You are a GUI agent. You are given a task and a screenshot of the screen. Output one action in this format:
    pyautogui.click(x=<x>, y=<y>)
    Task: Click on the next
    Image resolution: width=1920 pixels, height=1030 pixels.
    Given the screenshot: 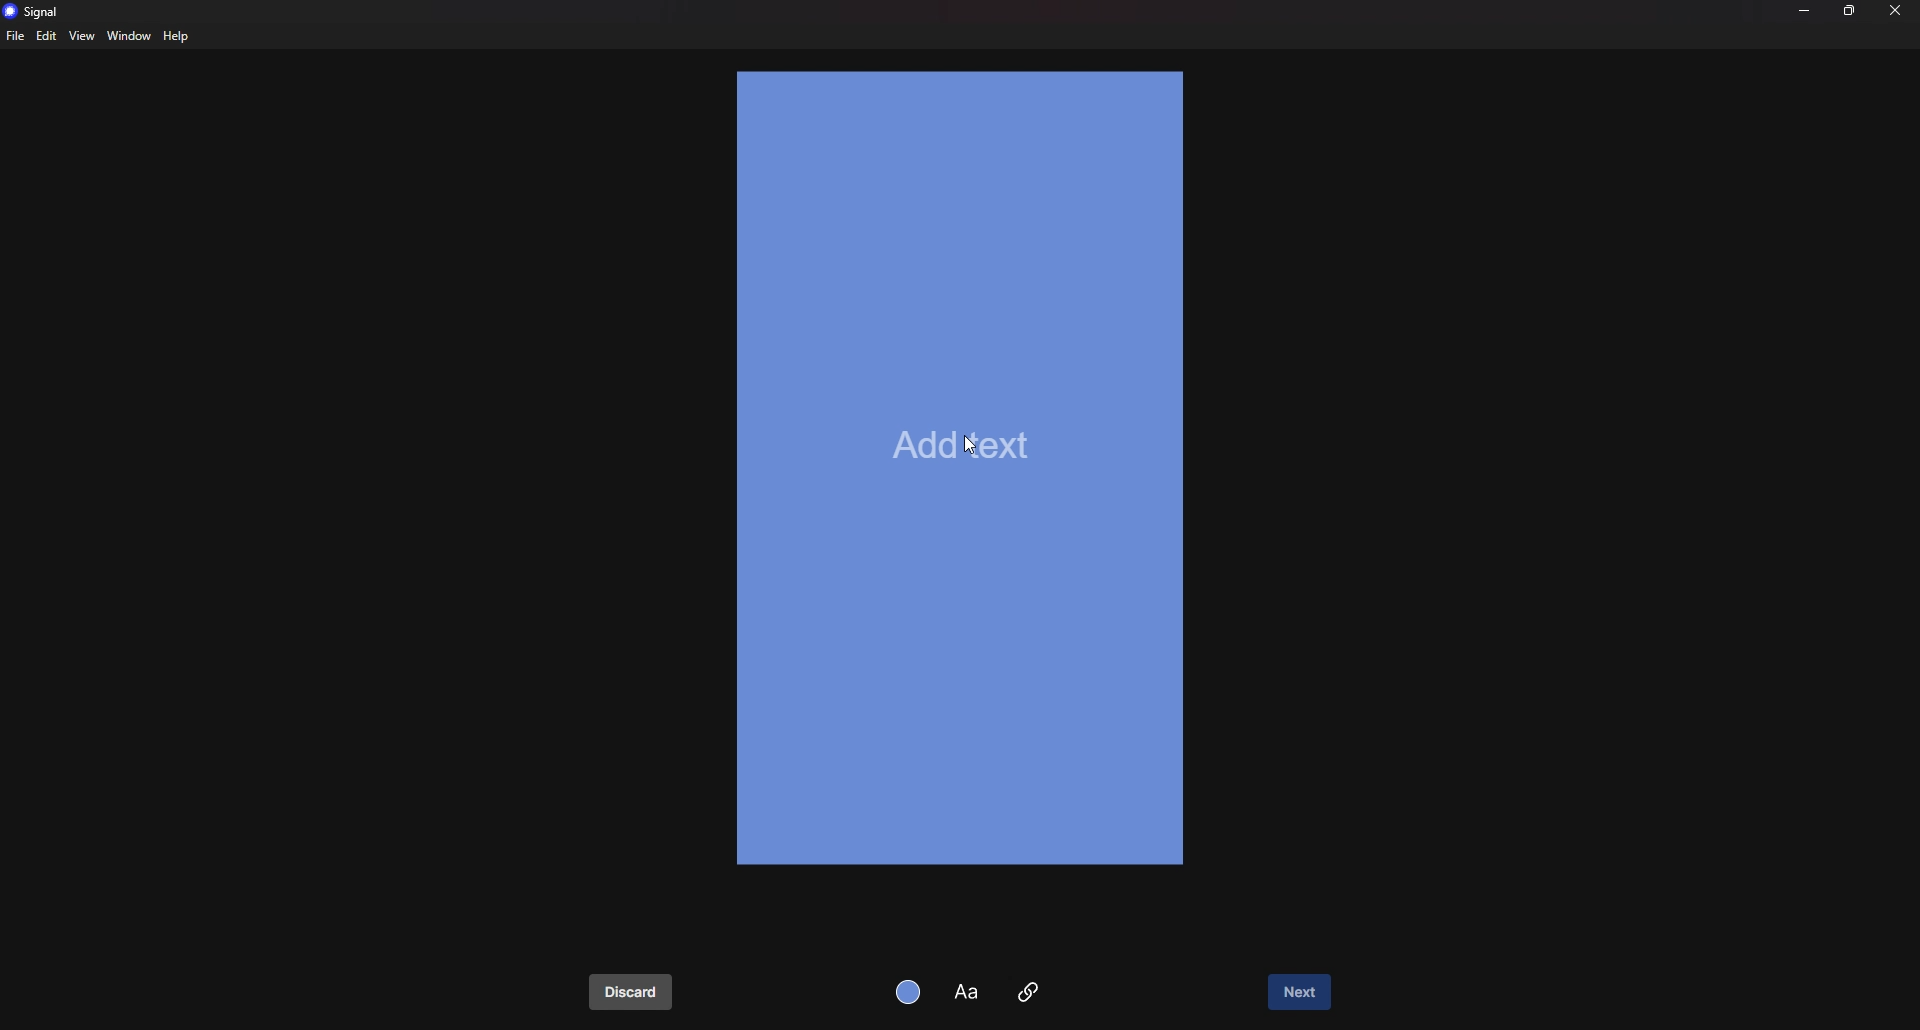 What is the action you would take?
    pyautogui.click(x=1298, y=995)
    